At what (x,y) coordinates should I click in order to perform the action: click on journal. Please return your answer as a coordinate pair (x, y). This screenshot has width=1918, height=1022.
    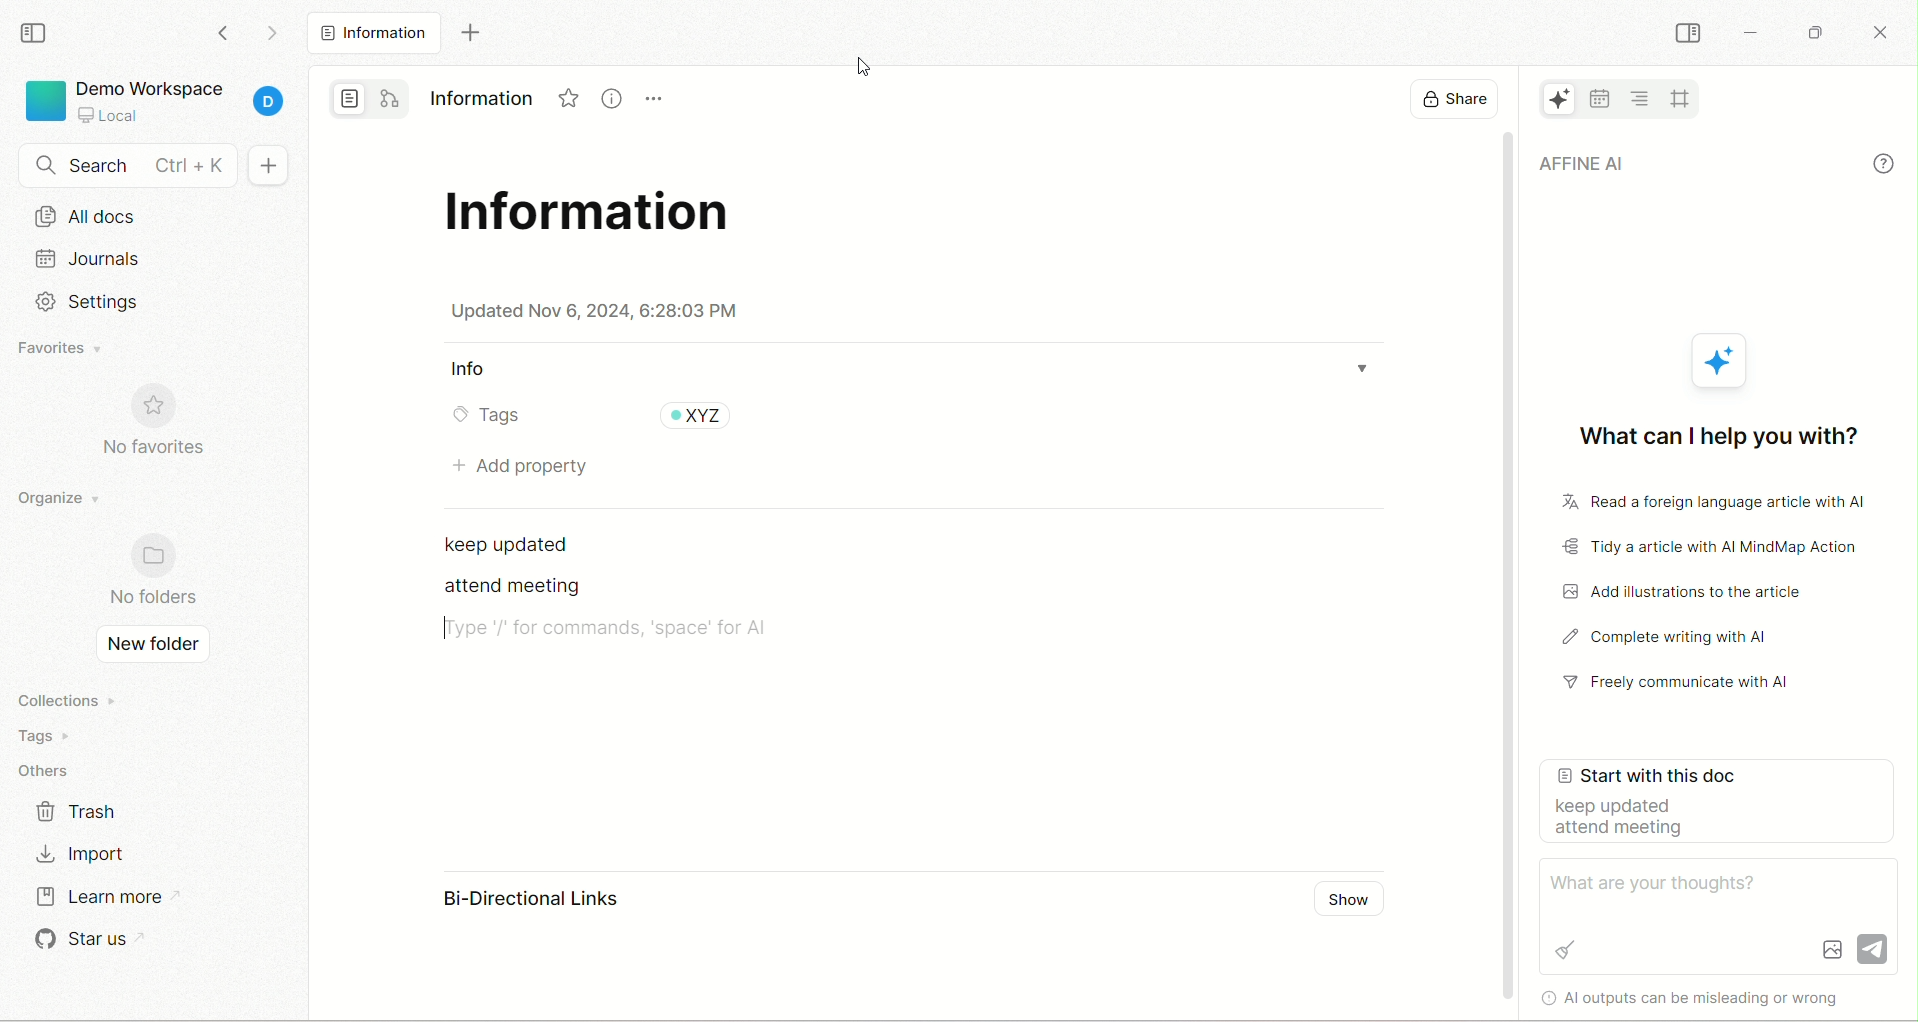
    Looking at the image, I should click on (155, 264).